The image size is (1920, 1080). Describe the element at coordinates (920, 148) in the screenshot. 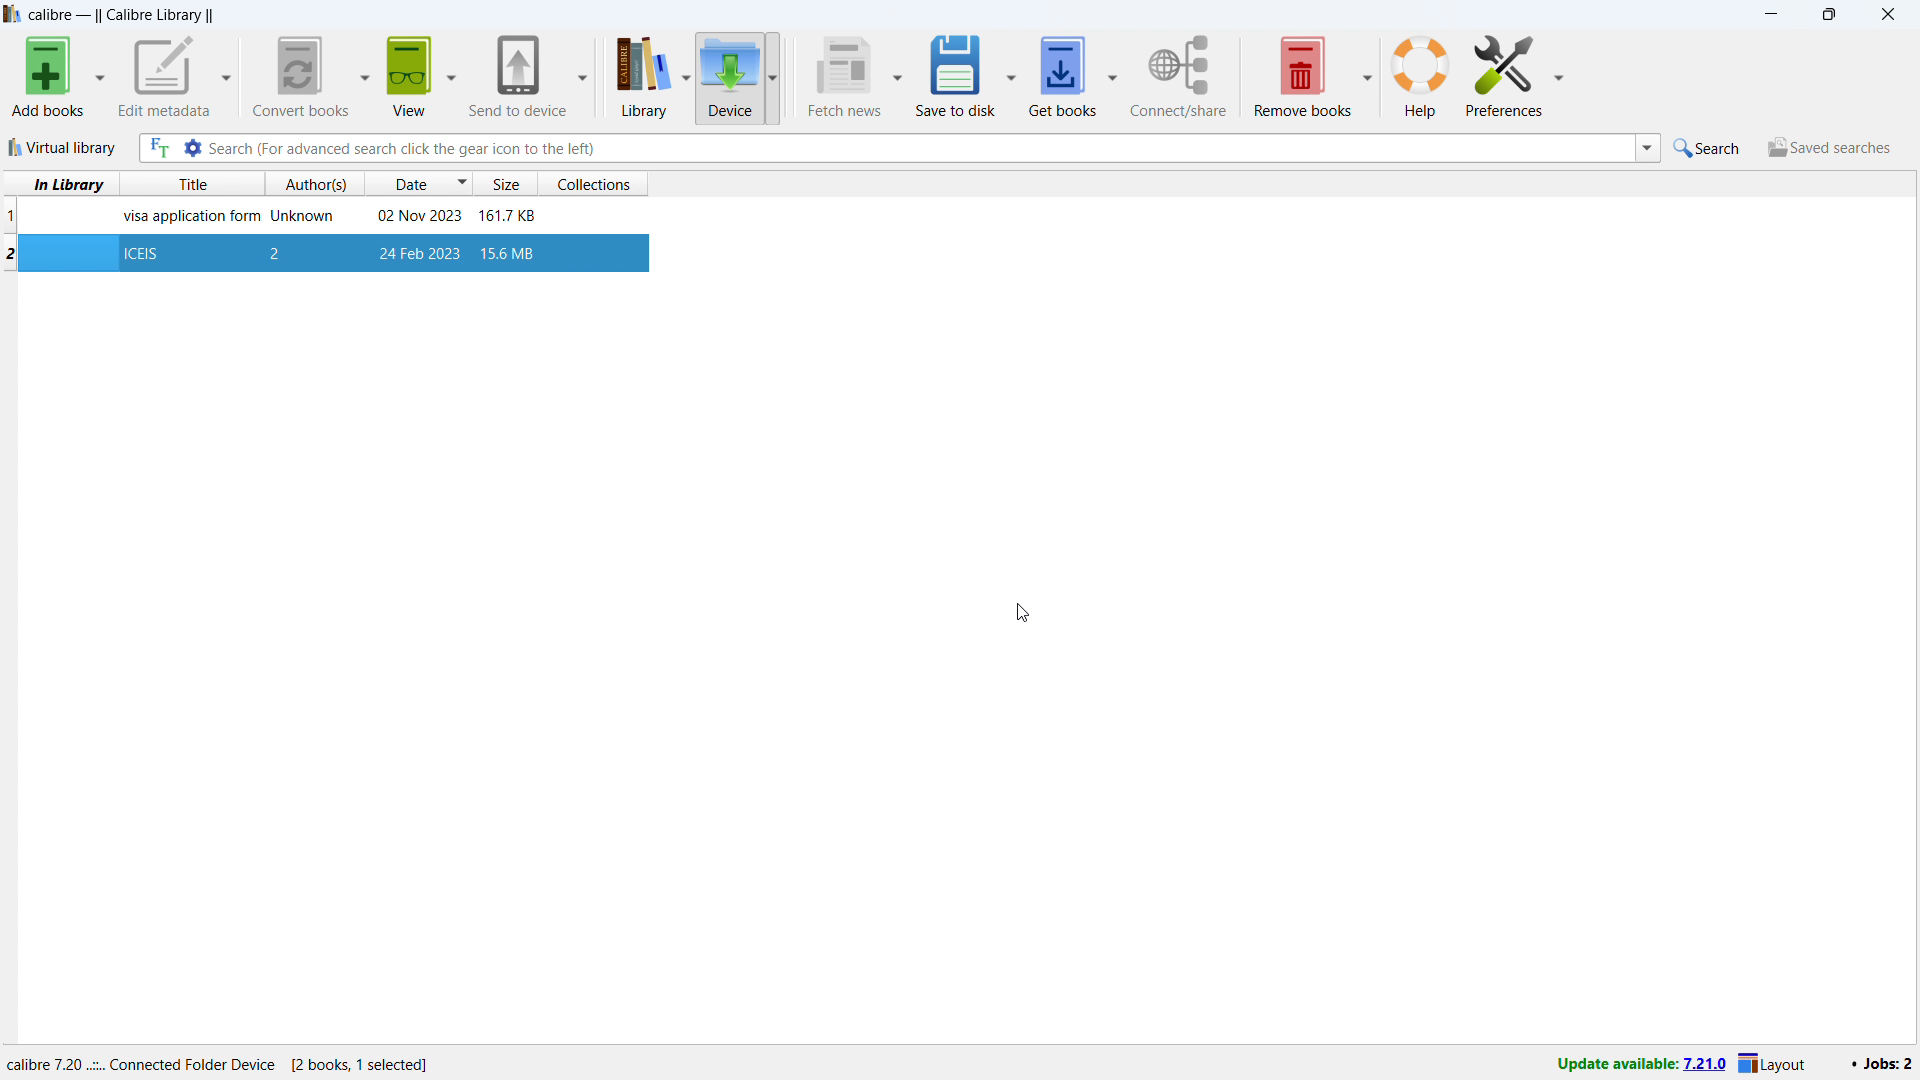

I see `enter search string` at that location.